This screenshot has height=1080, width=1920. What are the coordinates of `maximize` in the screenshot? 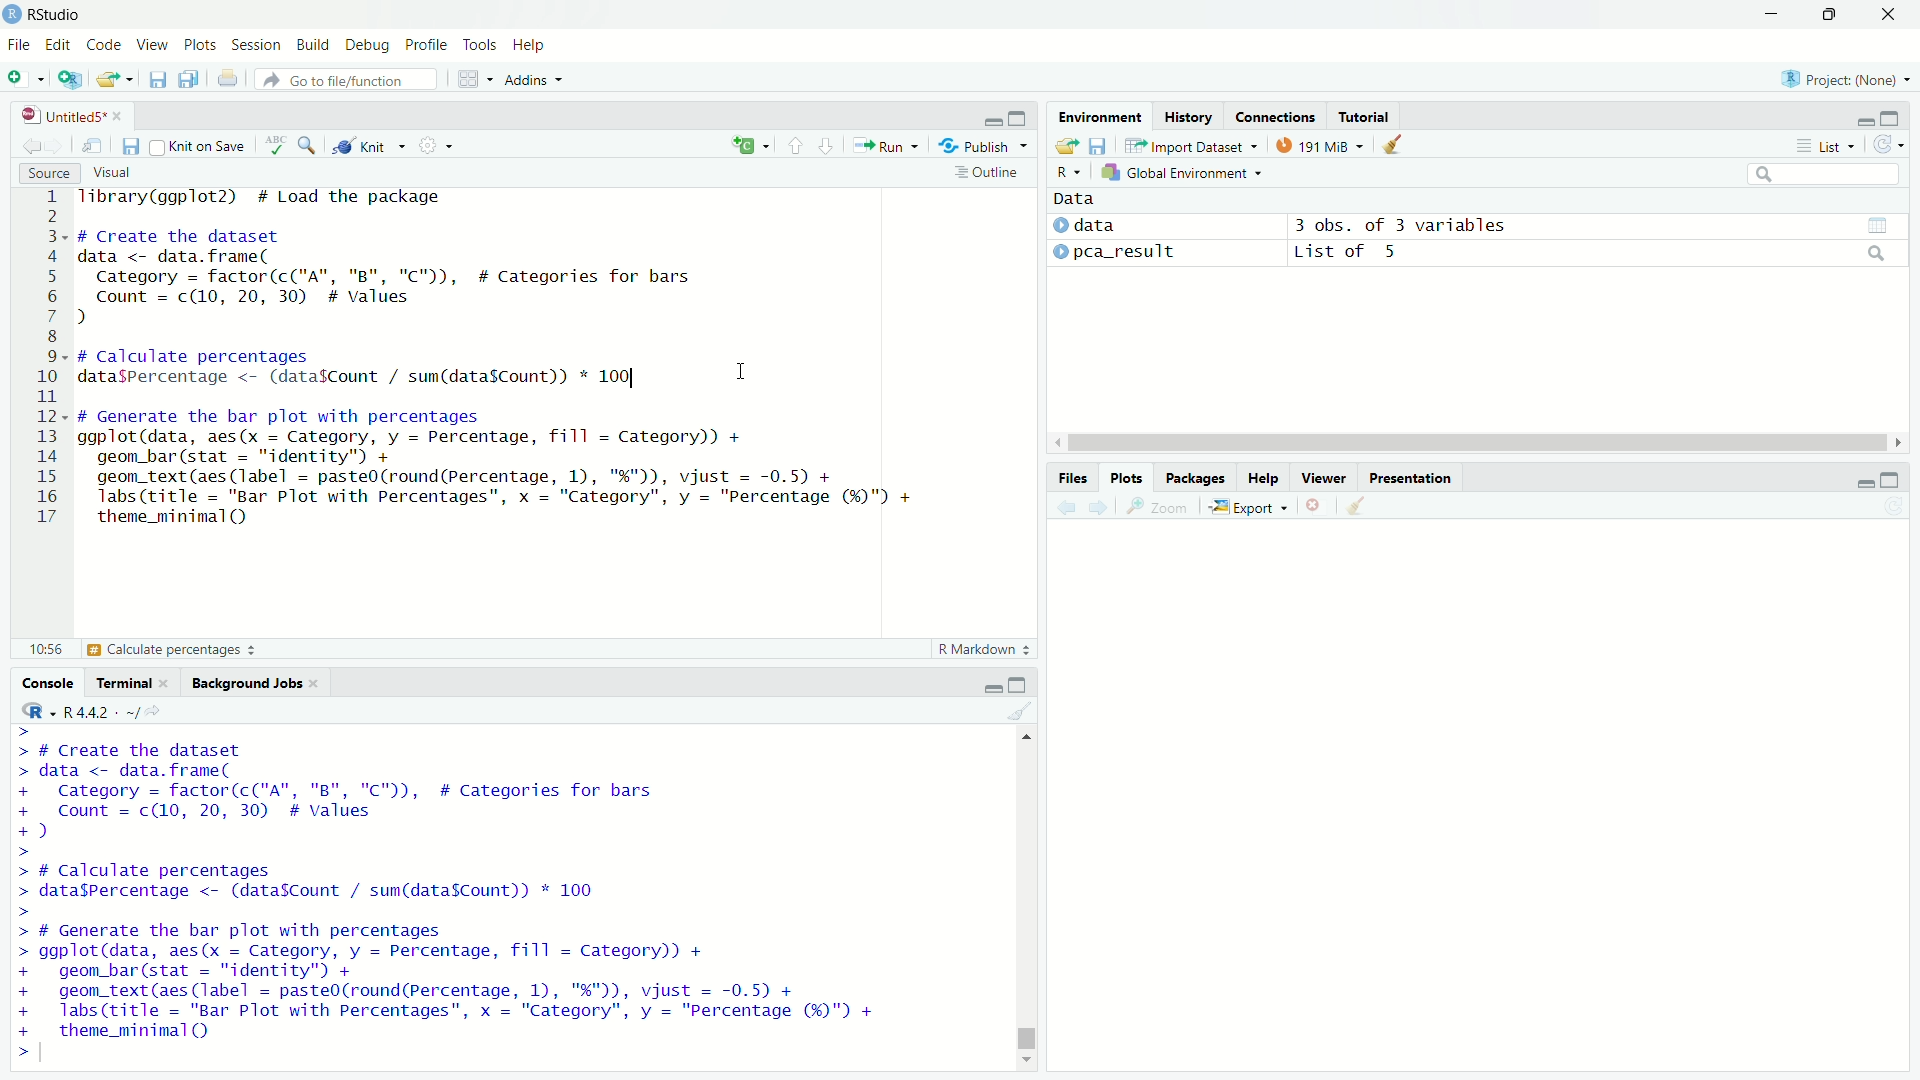 It's located at (1023, 683).